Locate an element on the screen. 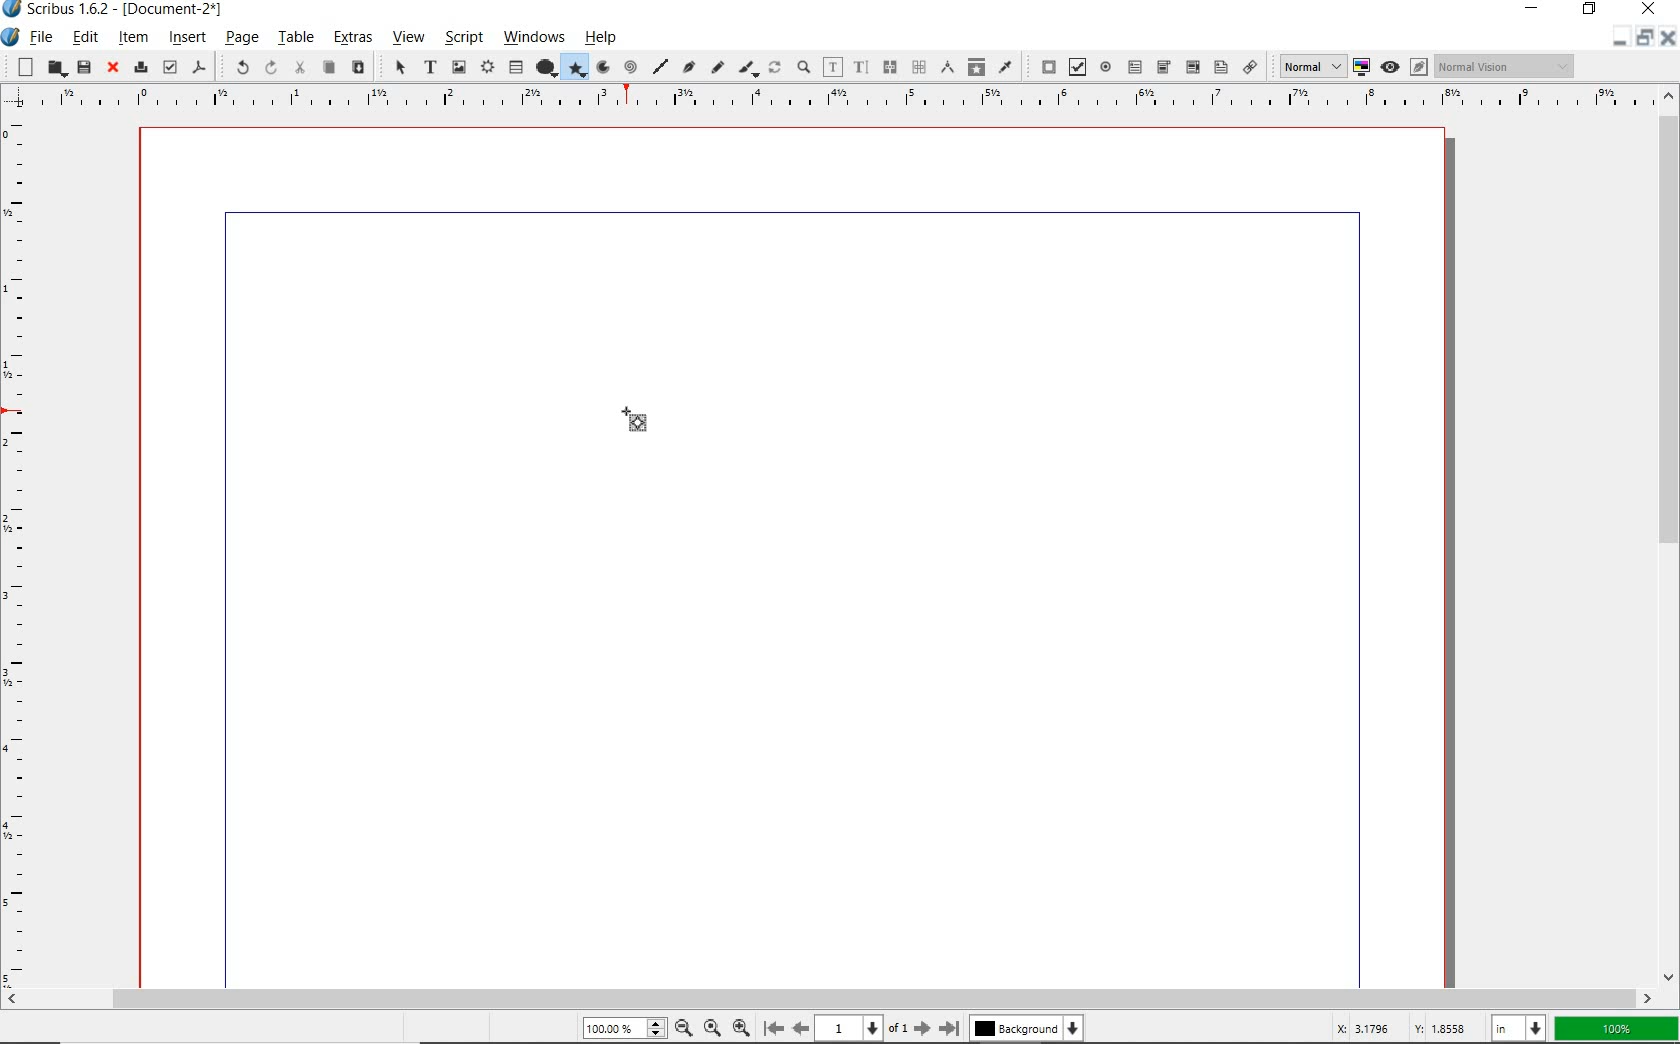 The width and height of the screenshot is (1680, 1044). item is located at coordinates (133, 40).